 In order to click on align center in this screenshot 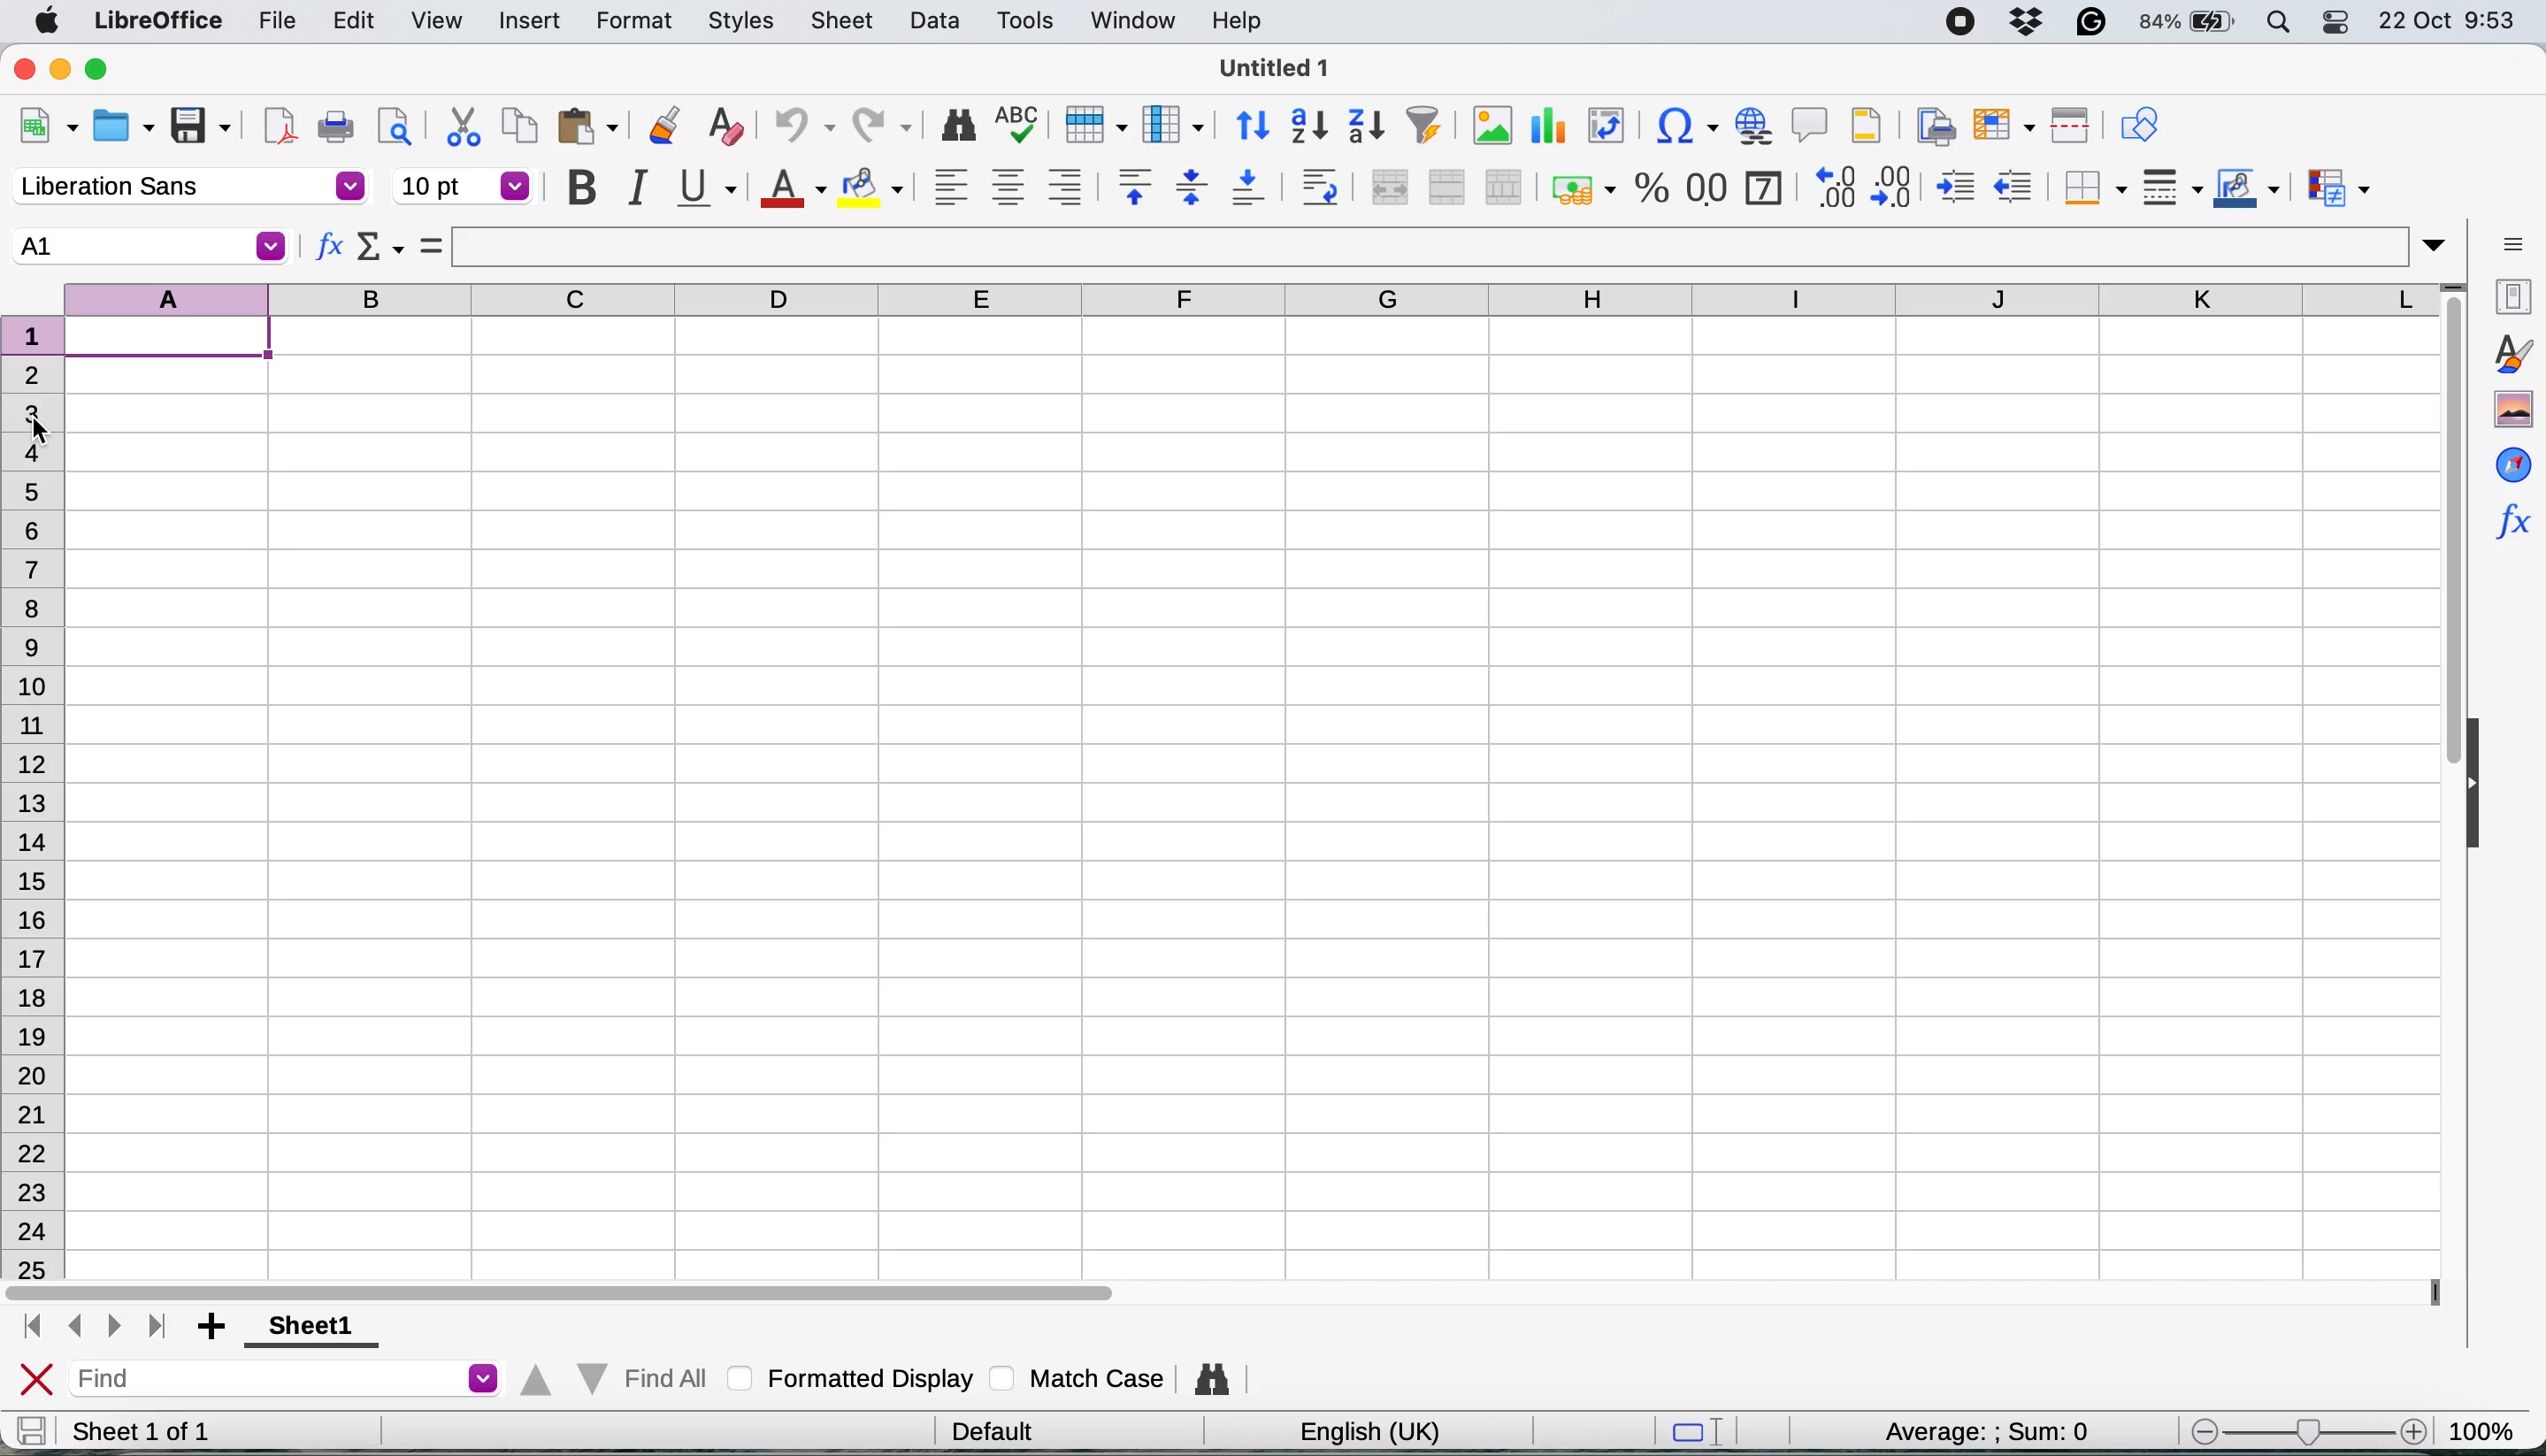, I will do `click(1008, 188)`.